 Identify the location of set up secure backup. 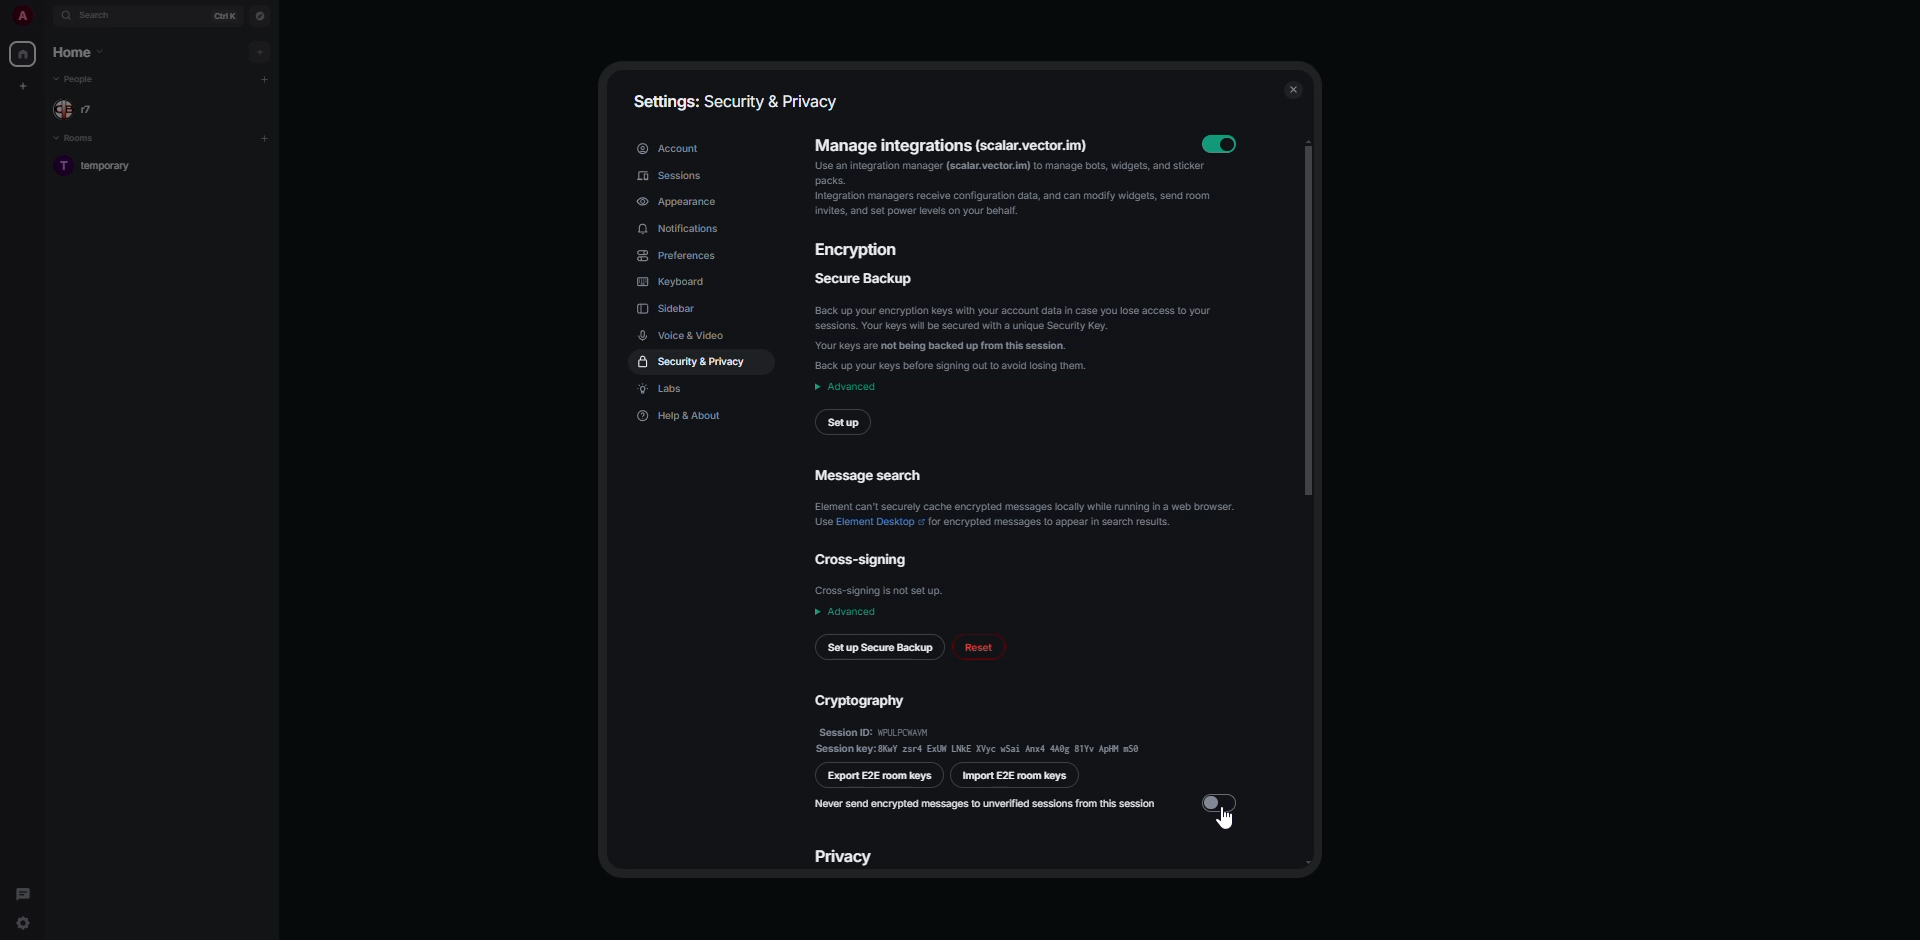
(879, 647).